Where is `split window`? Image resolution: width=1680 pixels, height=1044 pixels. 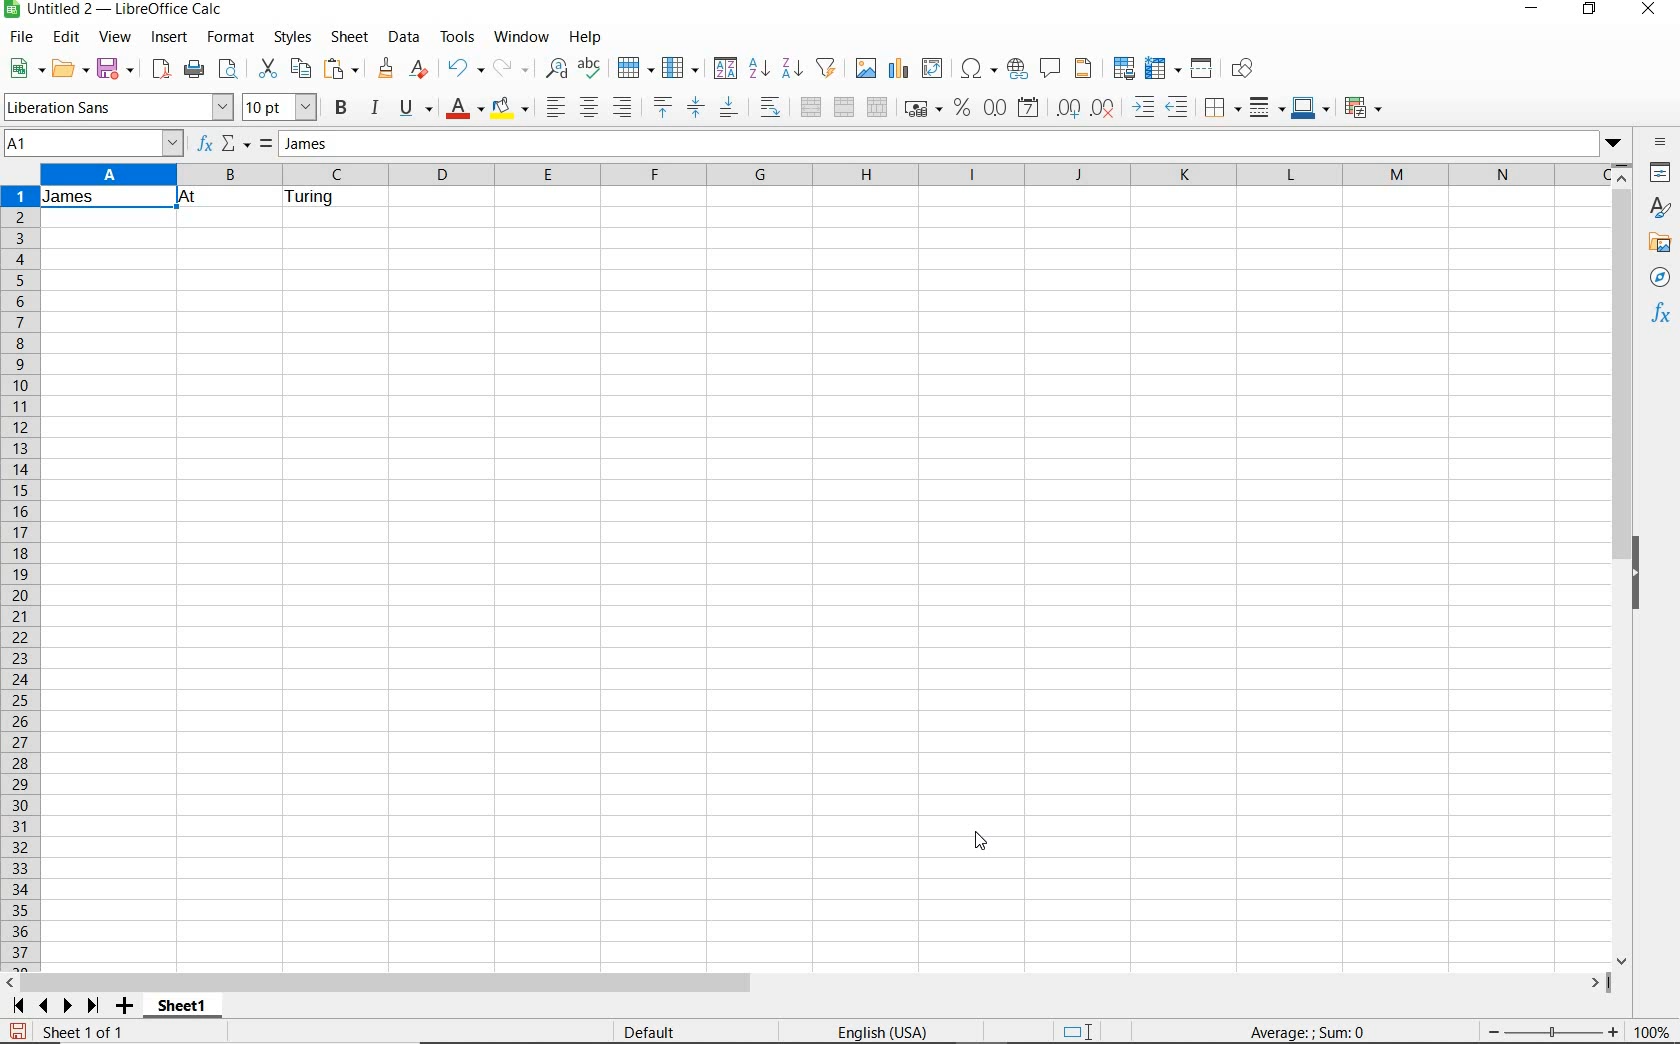 split window is located at coordinates (1203, 69).